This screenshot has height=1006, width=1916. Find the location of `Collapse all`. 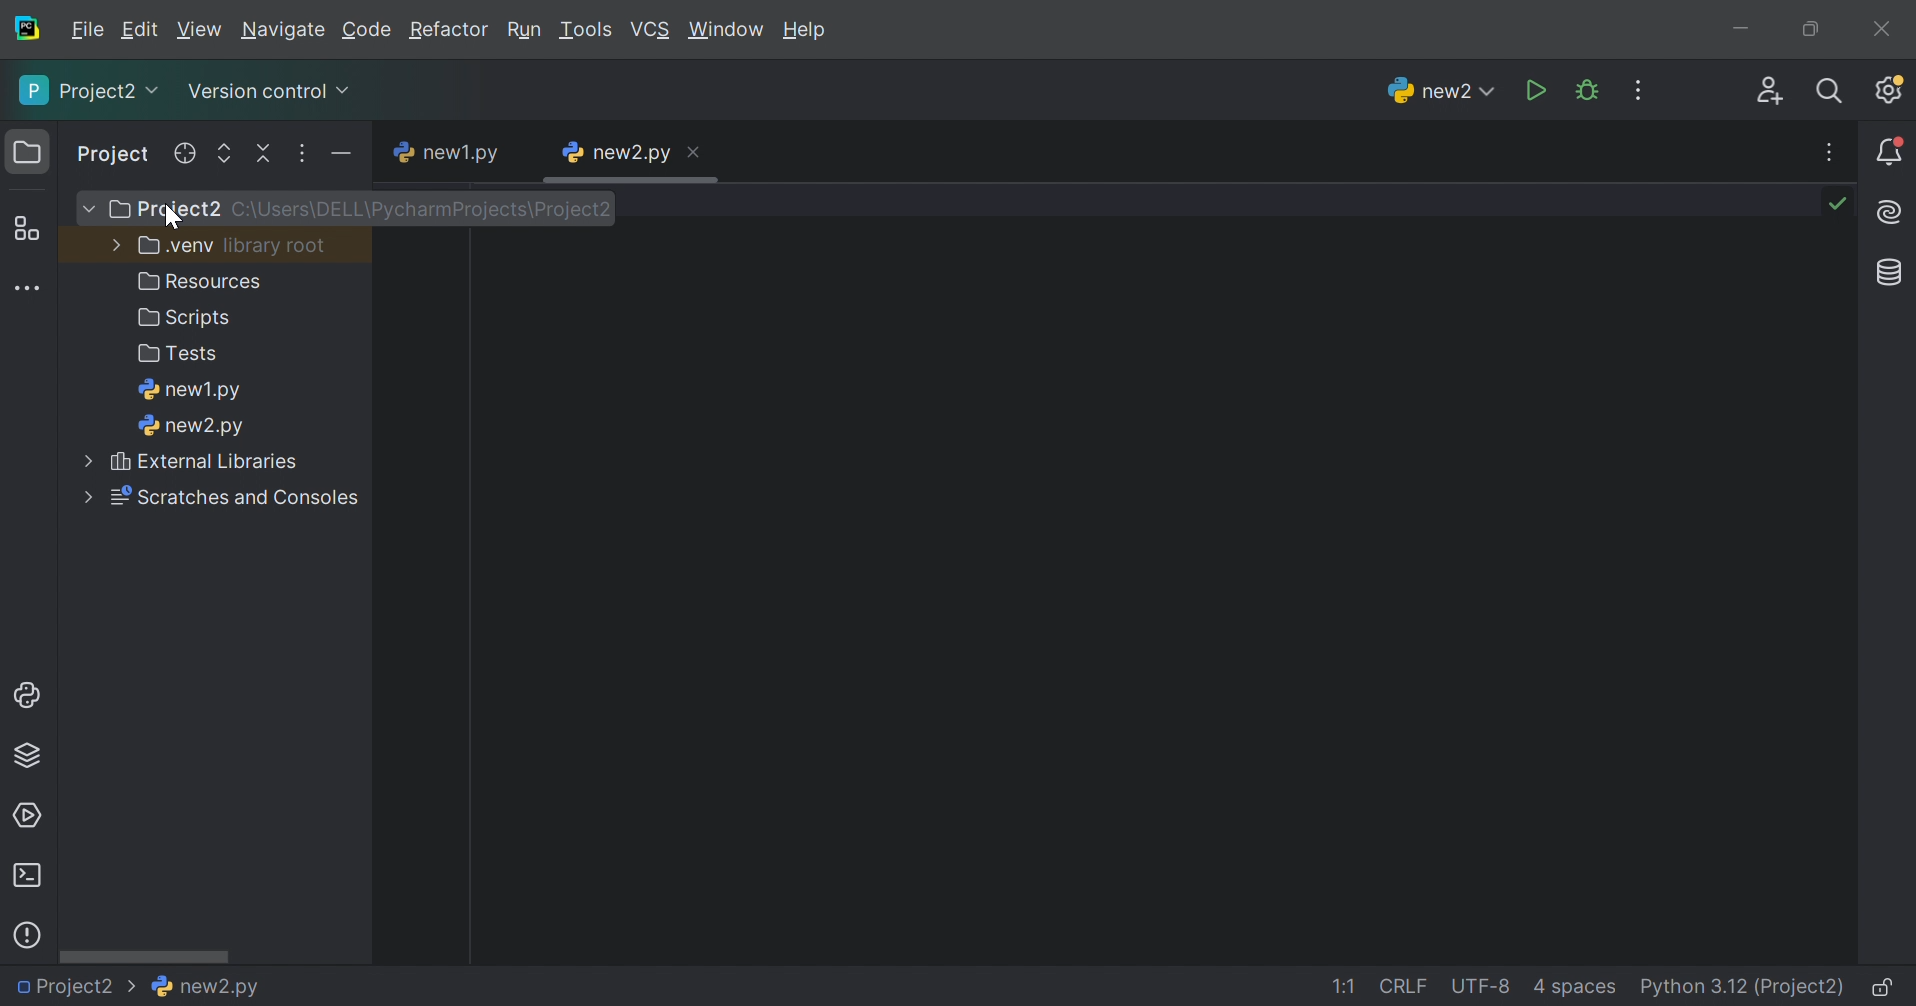

Collapse all is located at coordinates (261, 156).